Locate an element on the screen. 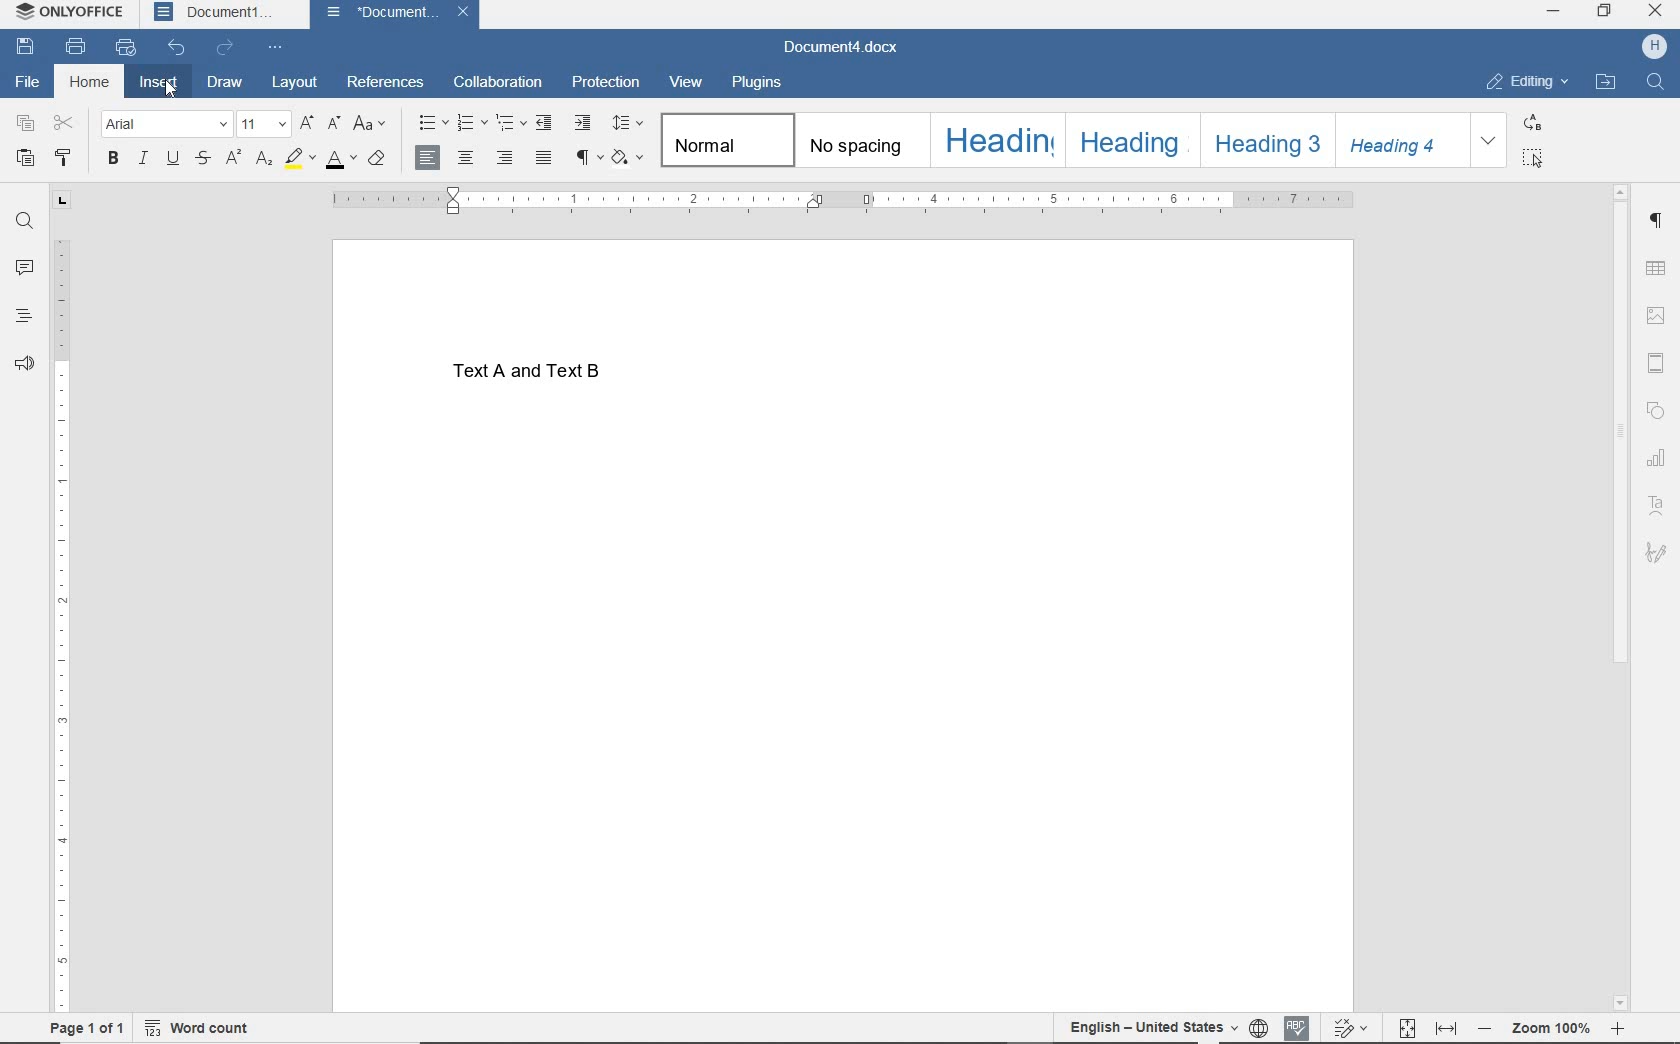 This screenshot has height=1044, width=1680. close is located at coordinates (1656, 11).